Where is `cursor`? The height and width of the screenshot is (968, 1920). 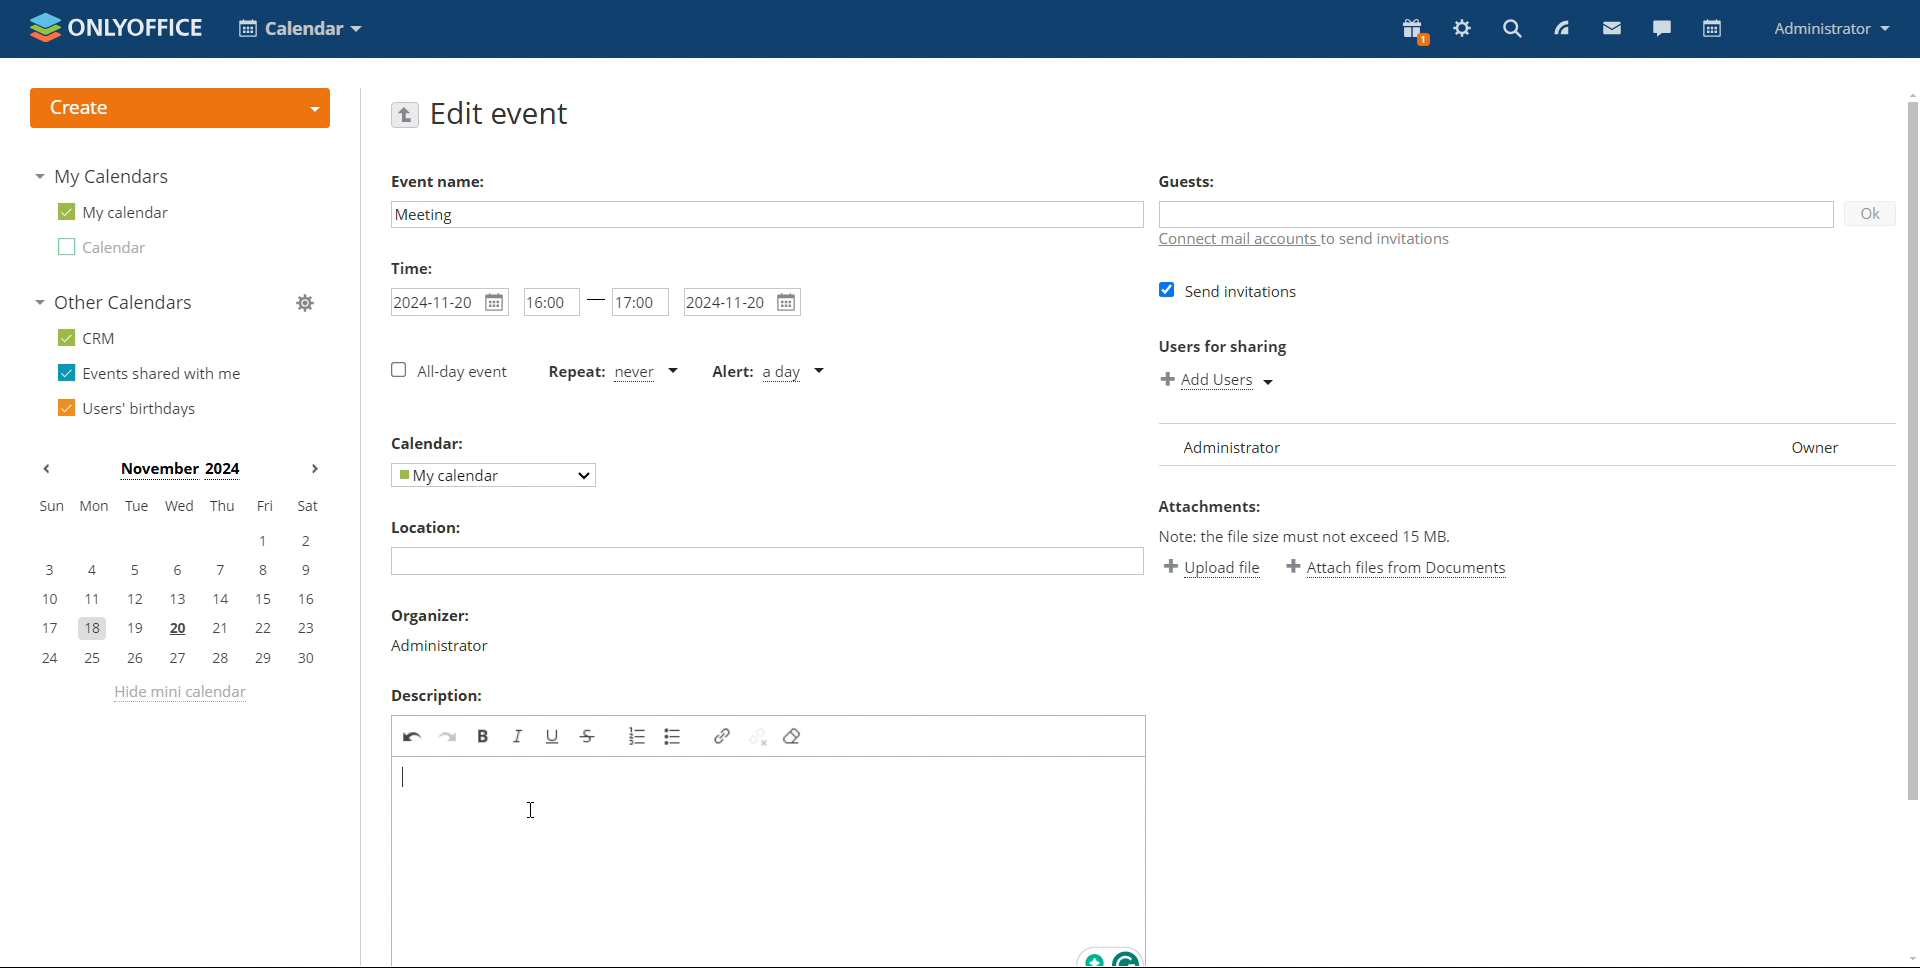 cursor is located at coordinates (532, 811).